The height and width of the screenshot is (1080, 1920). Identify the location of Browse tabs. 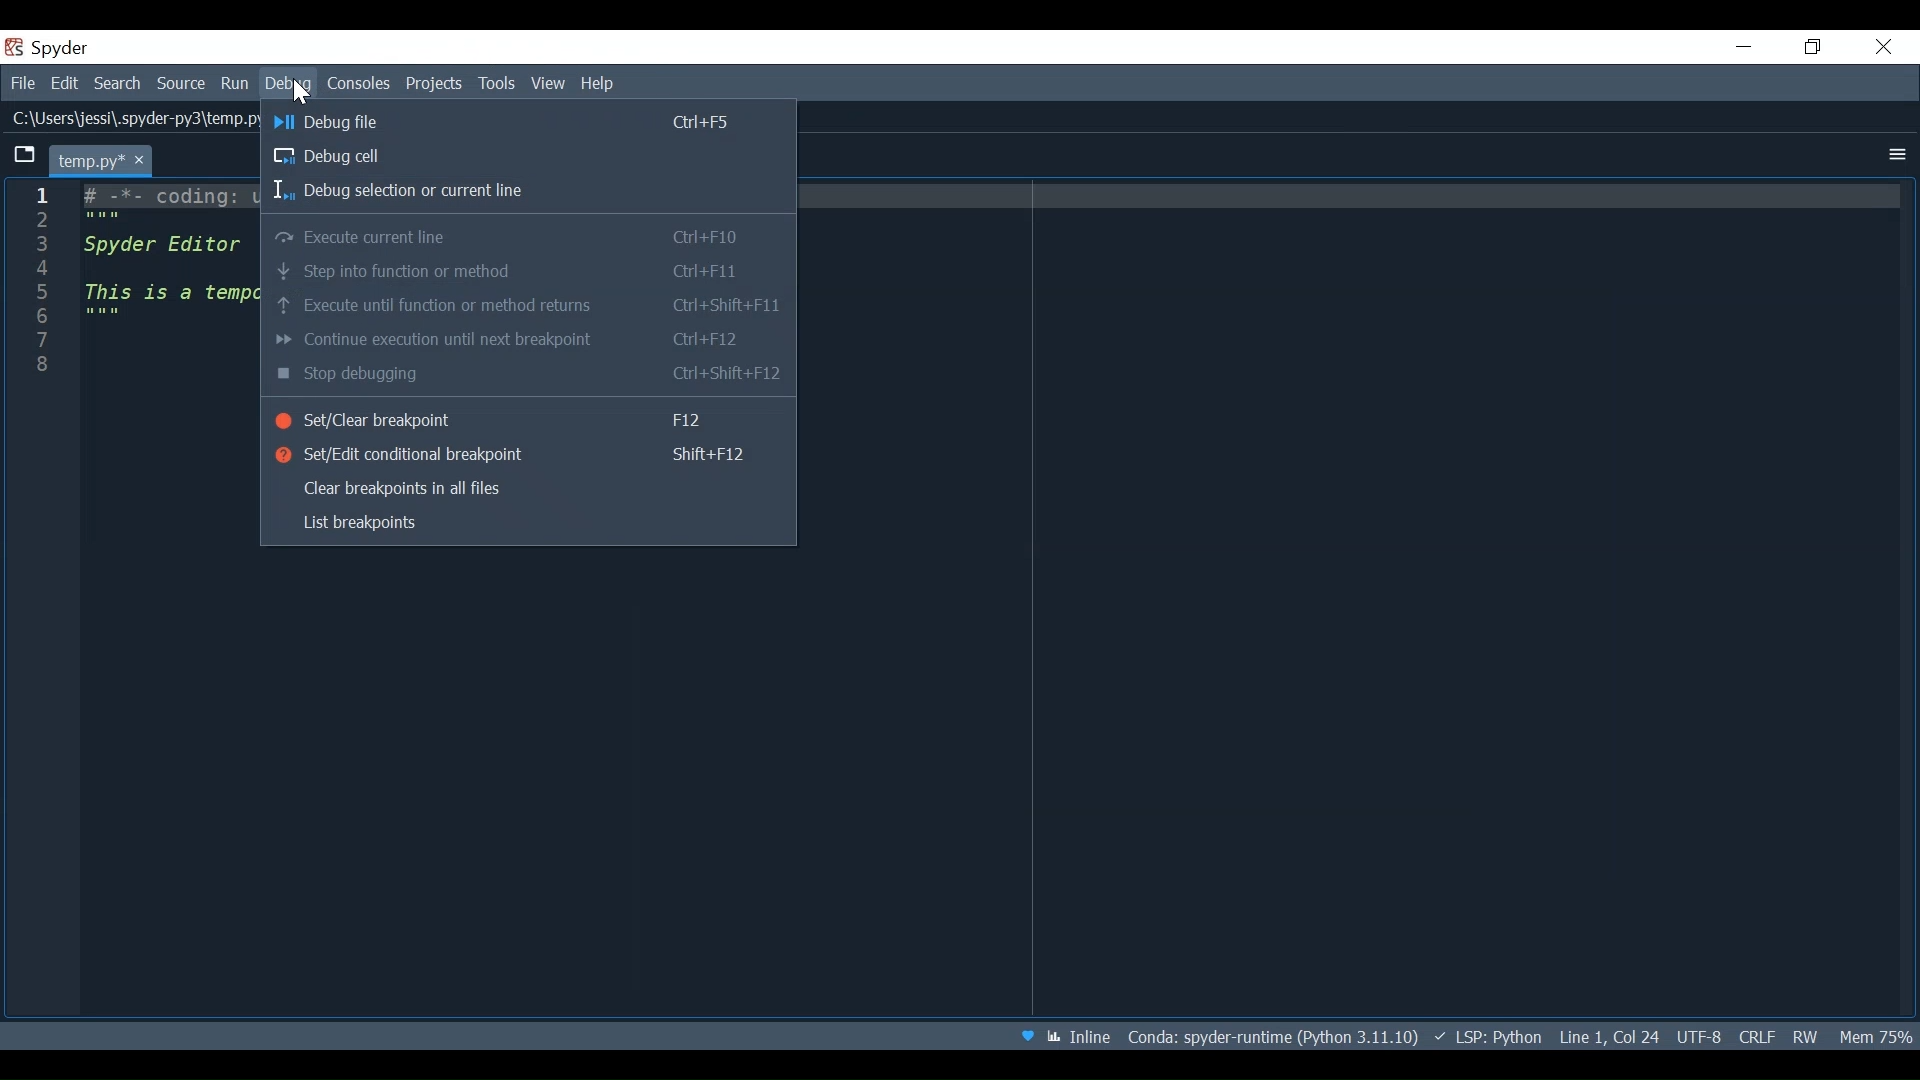
(22, 154).